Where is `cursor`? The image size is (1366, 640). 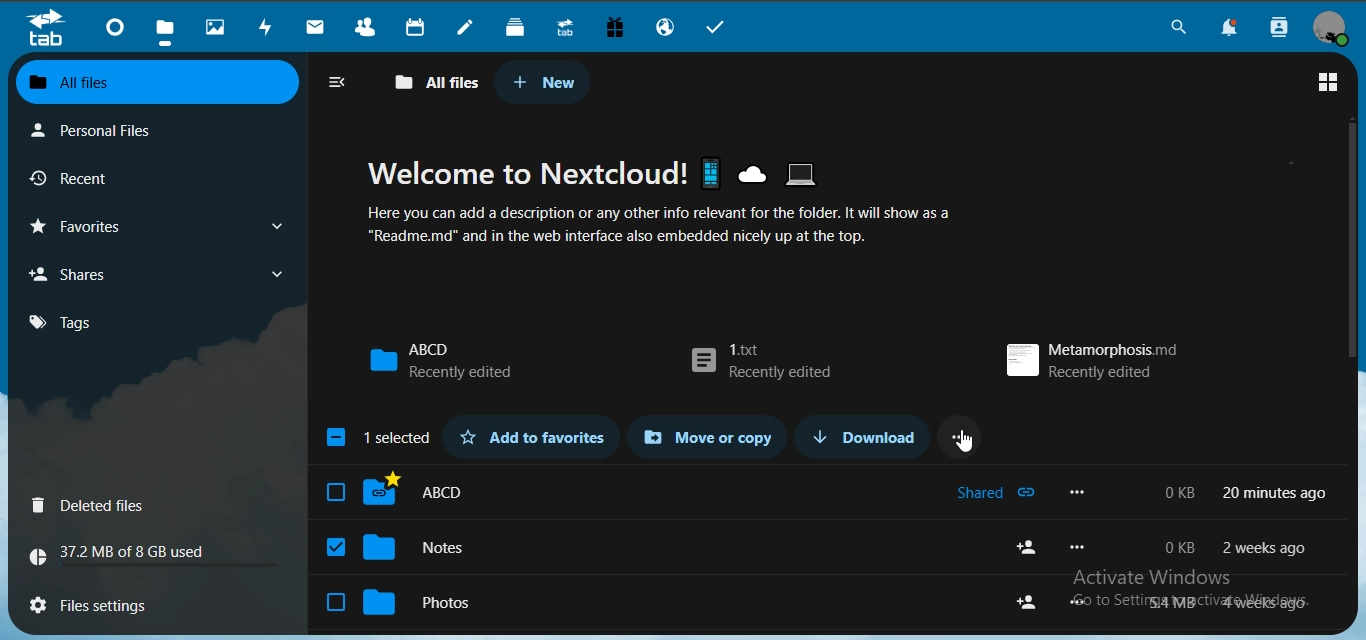
cursor is located at coordinates (965, 443).